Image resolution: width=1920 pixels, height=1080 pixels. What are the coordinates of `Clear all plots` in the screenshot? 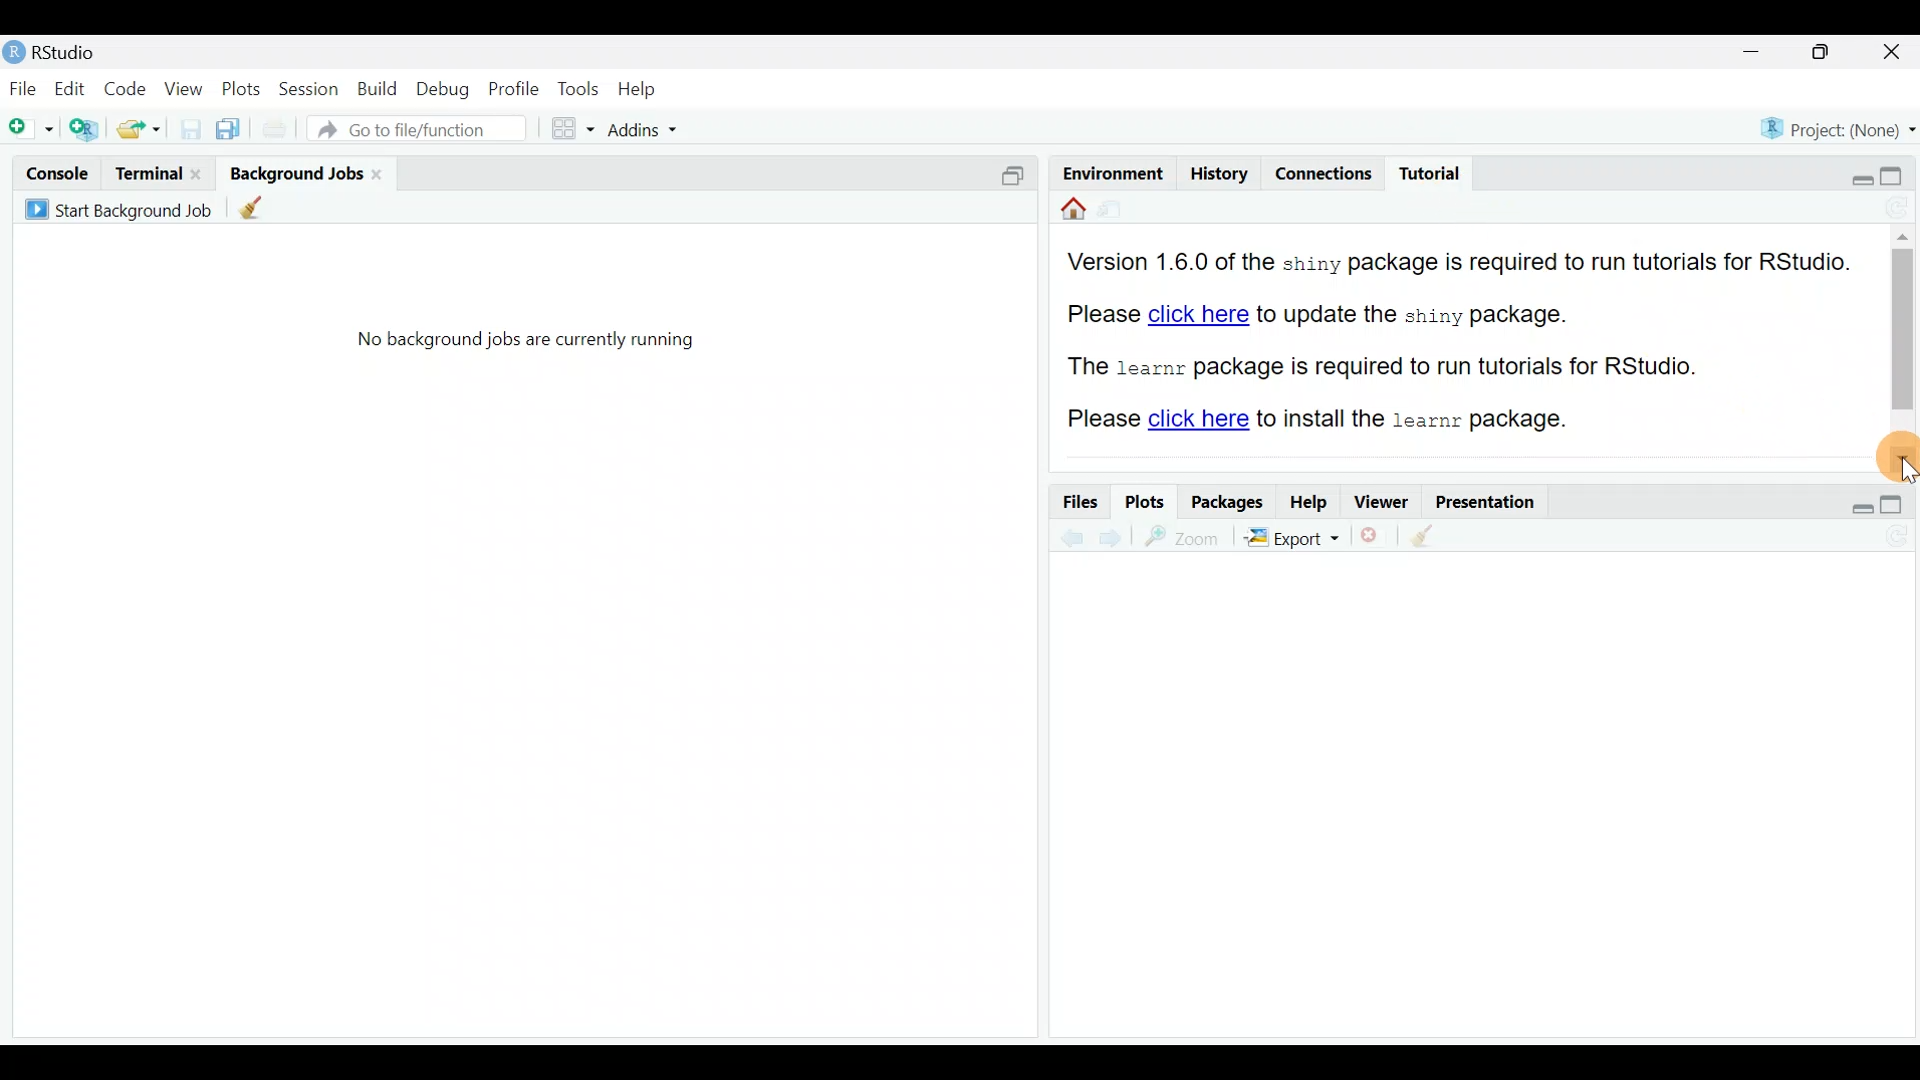 It's located at (1433, 536).